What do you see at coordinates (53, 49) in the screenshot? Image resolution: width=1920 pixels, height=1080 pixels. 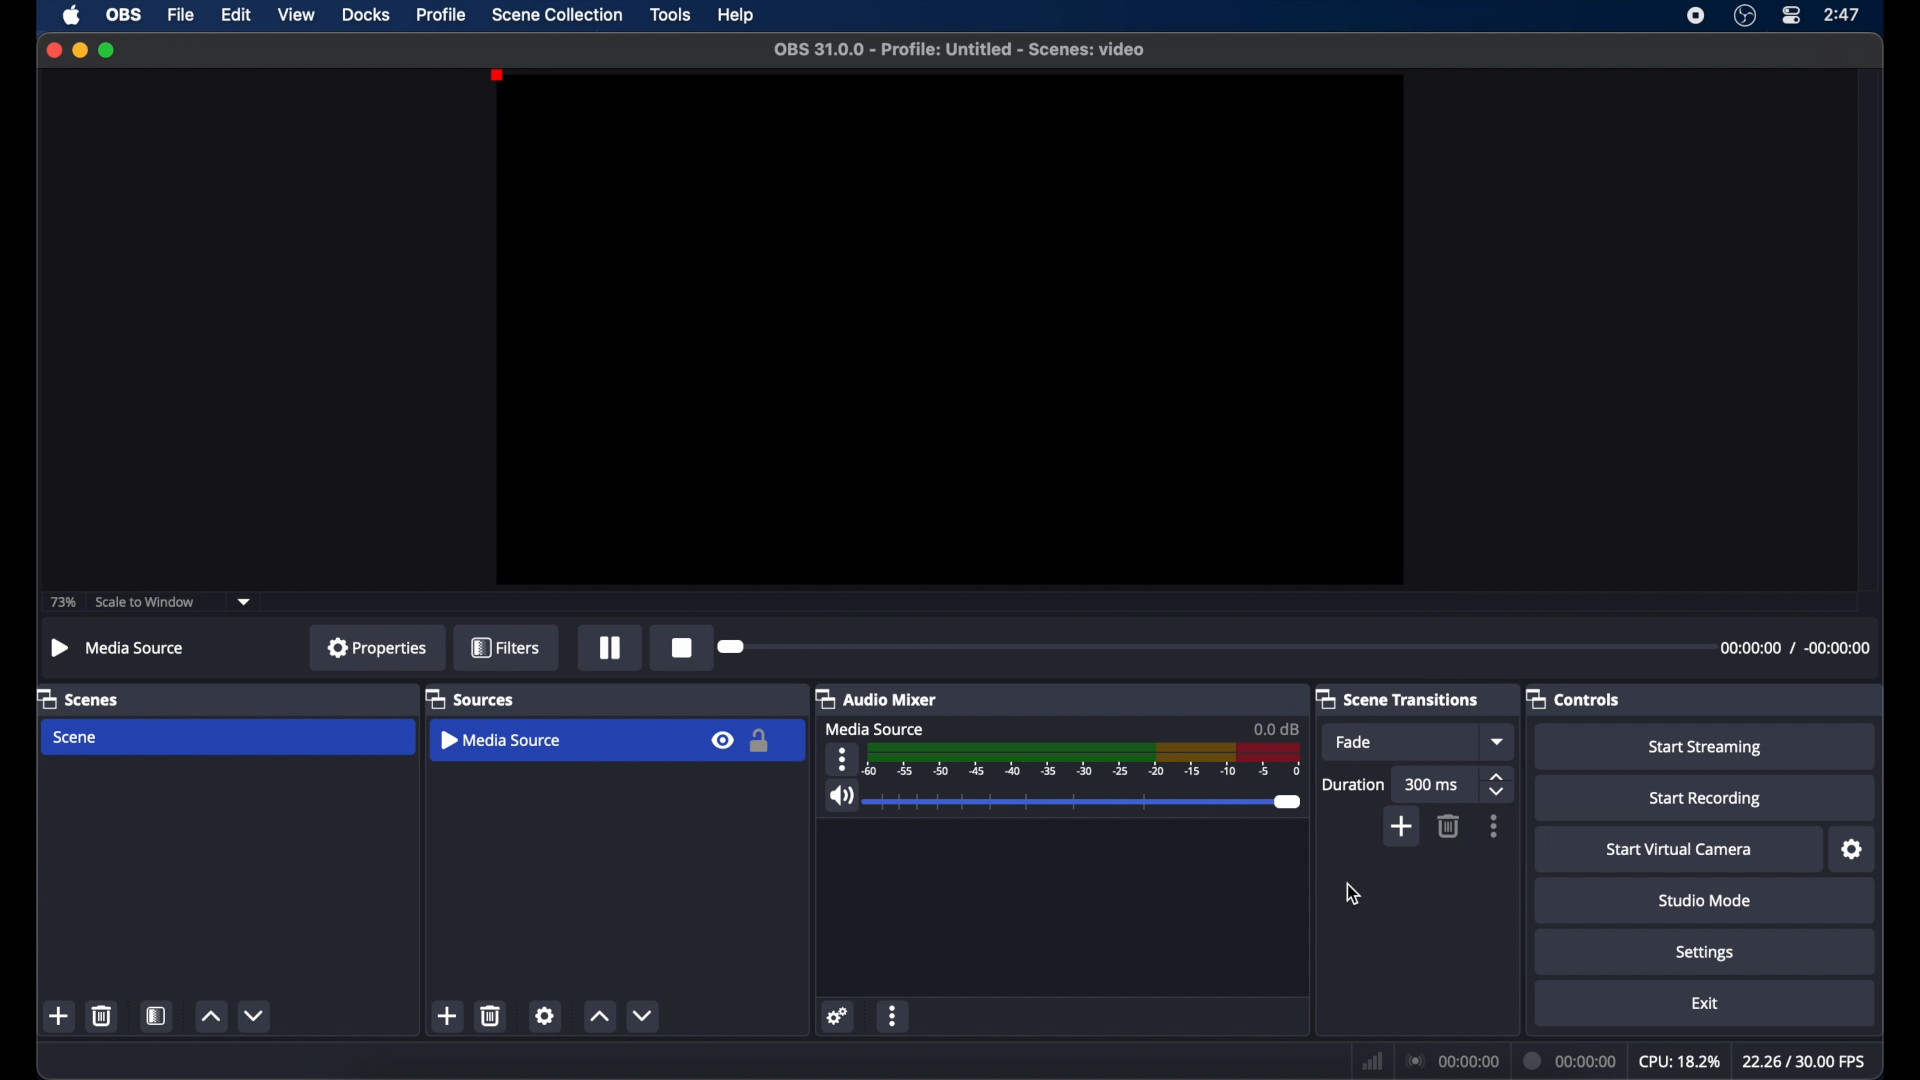 I see `close` at bounding box center [53, 49].